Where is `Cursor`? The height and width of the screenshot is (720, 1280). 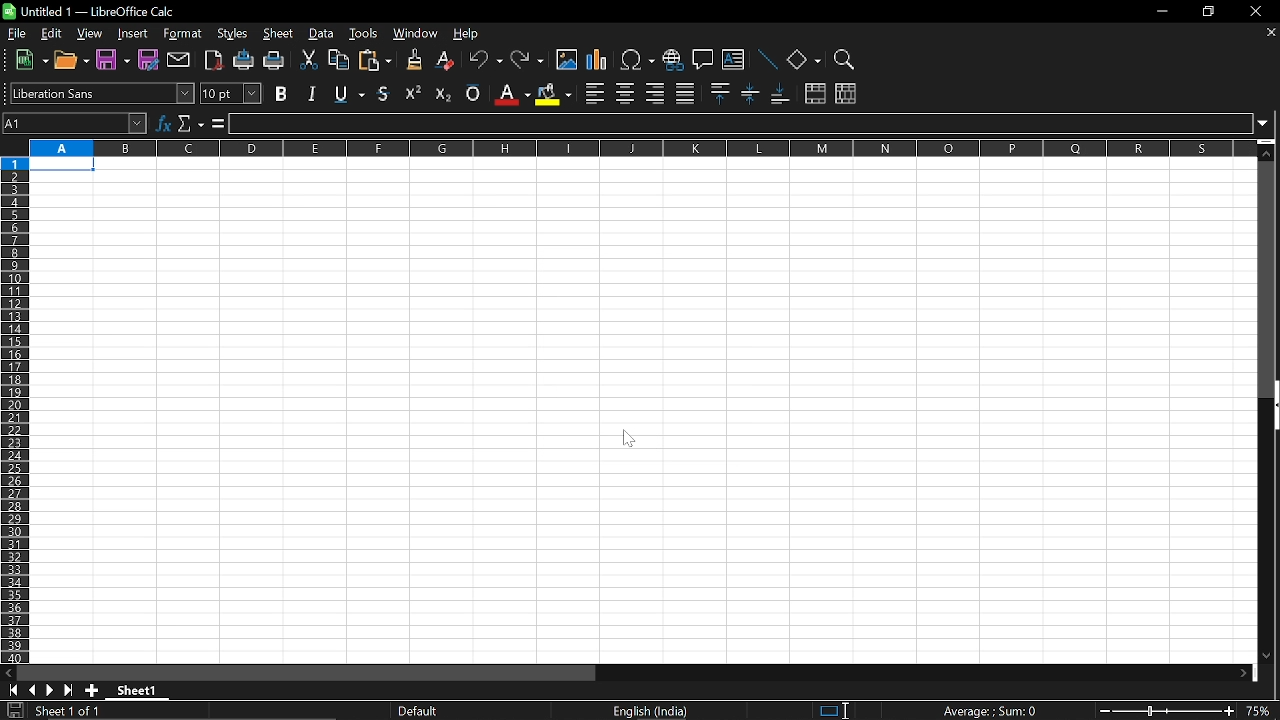
Cursor is located at coordinates (629, 441).